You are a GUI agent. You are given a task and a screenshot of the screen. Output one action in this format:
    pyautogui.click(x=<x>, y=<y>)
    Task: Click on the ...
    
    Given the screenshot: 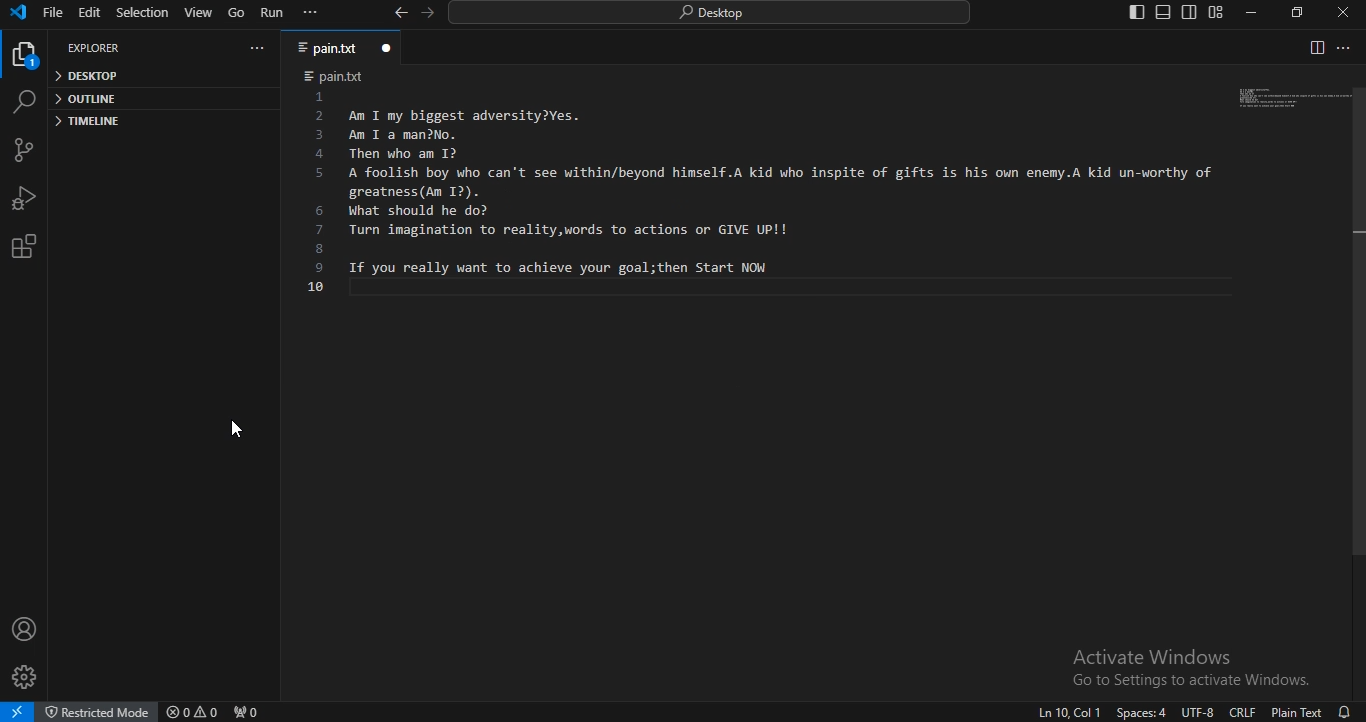 What is the action you would take?
    pyautogui.click(x=1345, y=49)
    